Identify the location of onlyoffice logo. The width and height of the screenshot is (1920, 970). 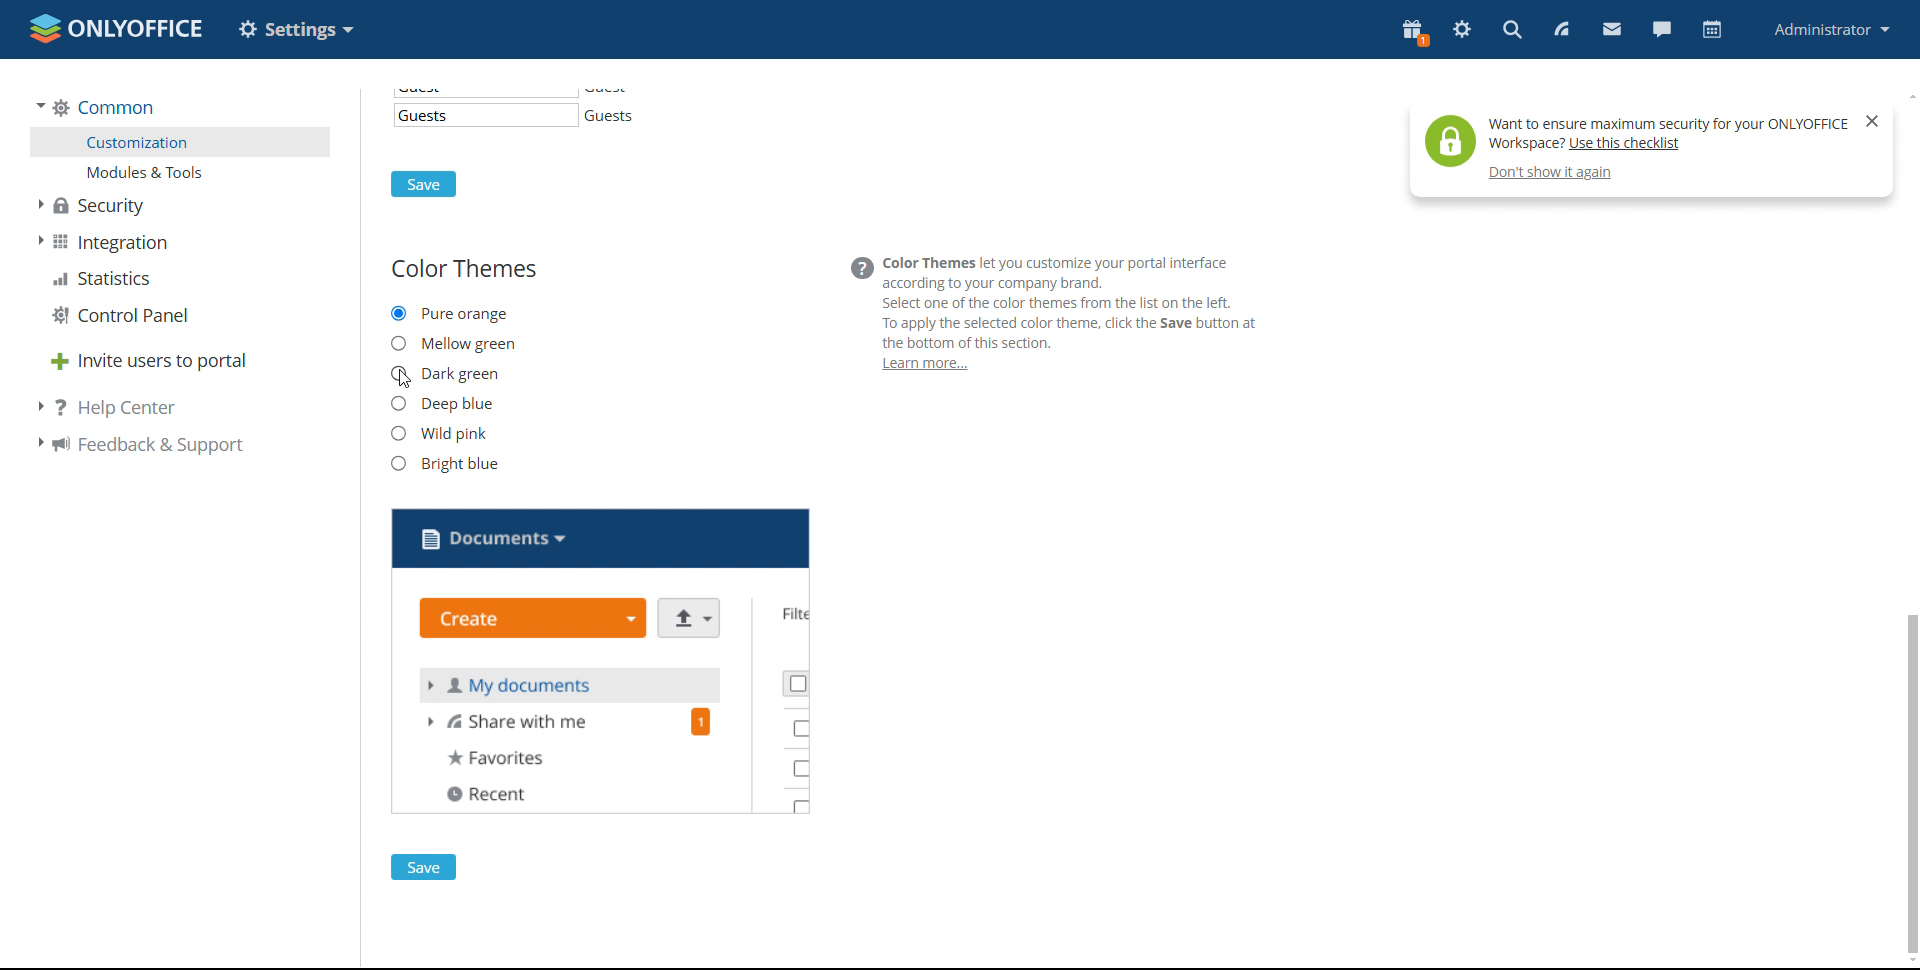
(44, 30).